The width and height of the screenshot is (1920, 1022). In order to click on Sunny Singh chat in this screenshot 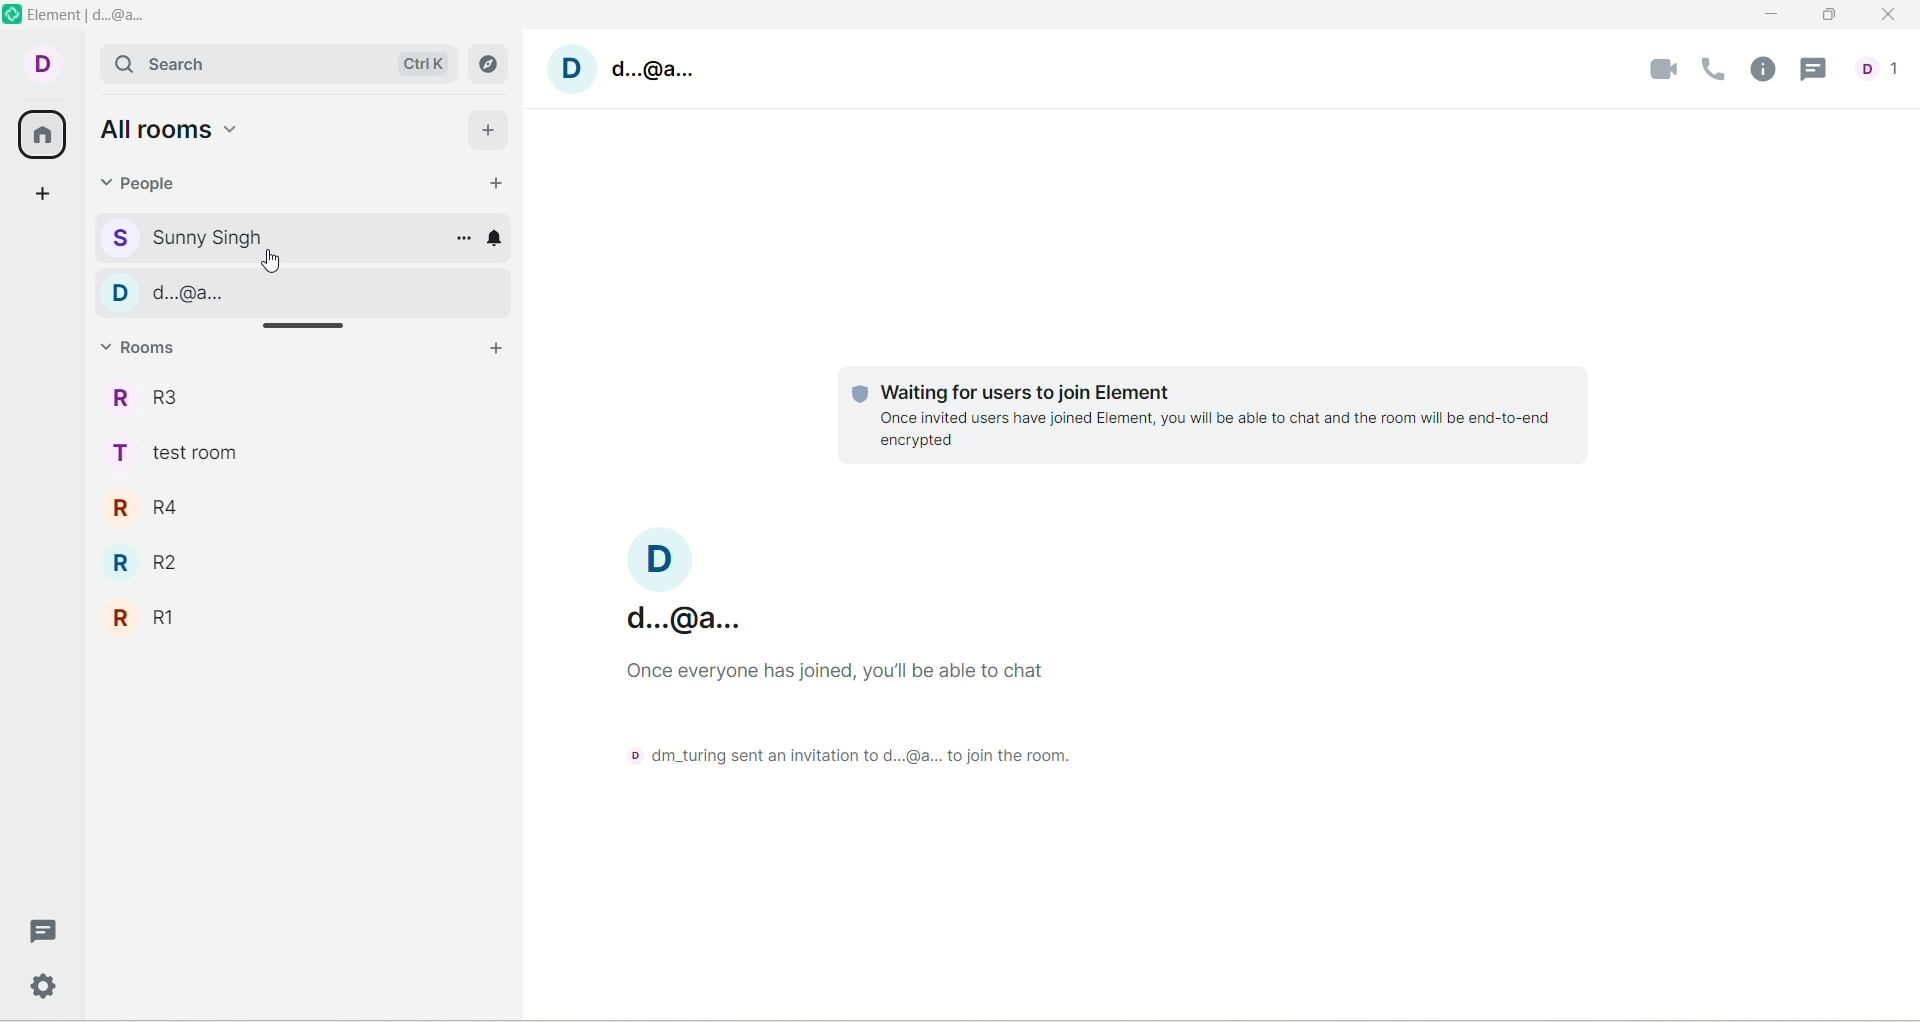, I will do `click(267, 238)`.